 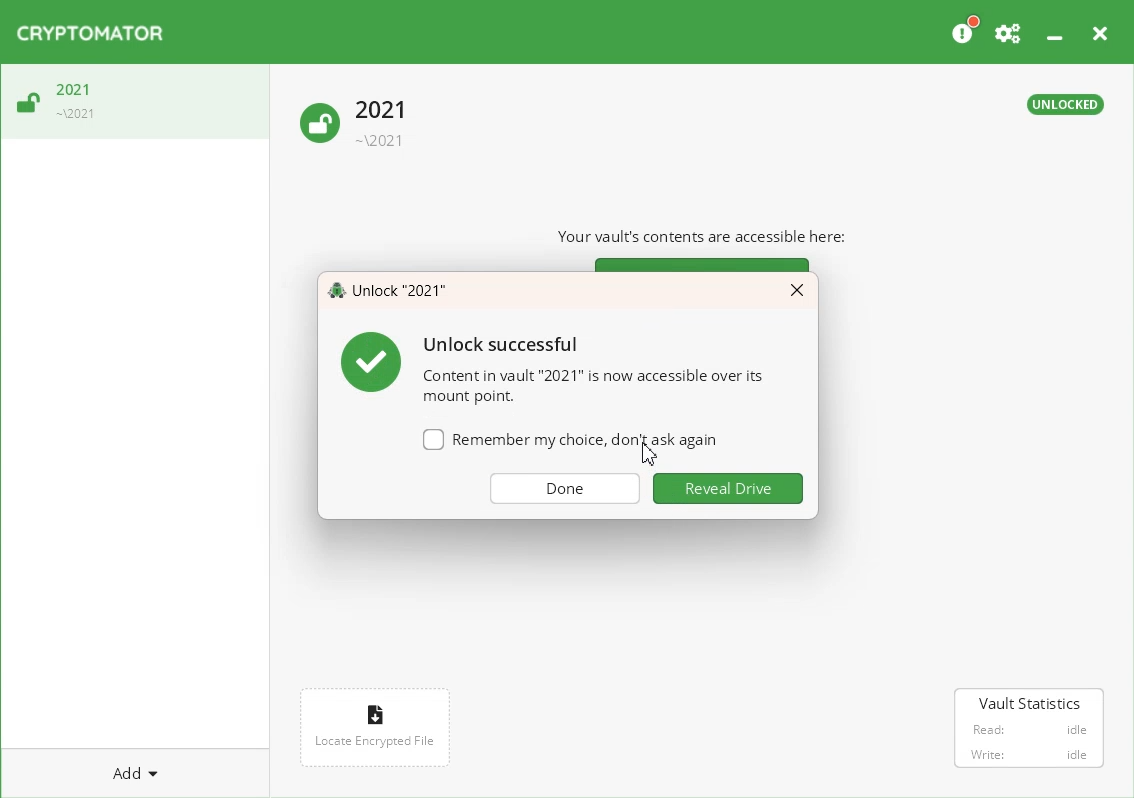 What do you see at coordinates (964, 30) in the screenshot?
I see `Please Consider donating` at bounding box center [964, 30].